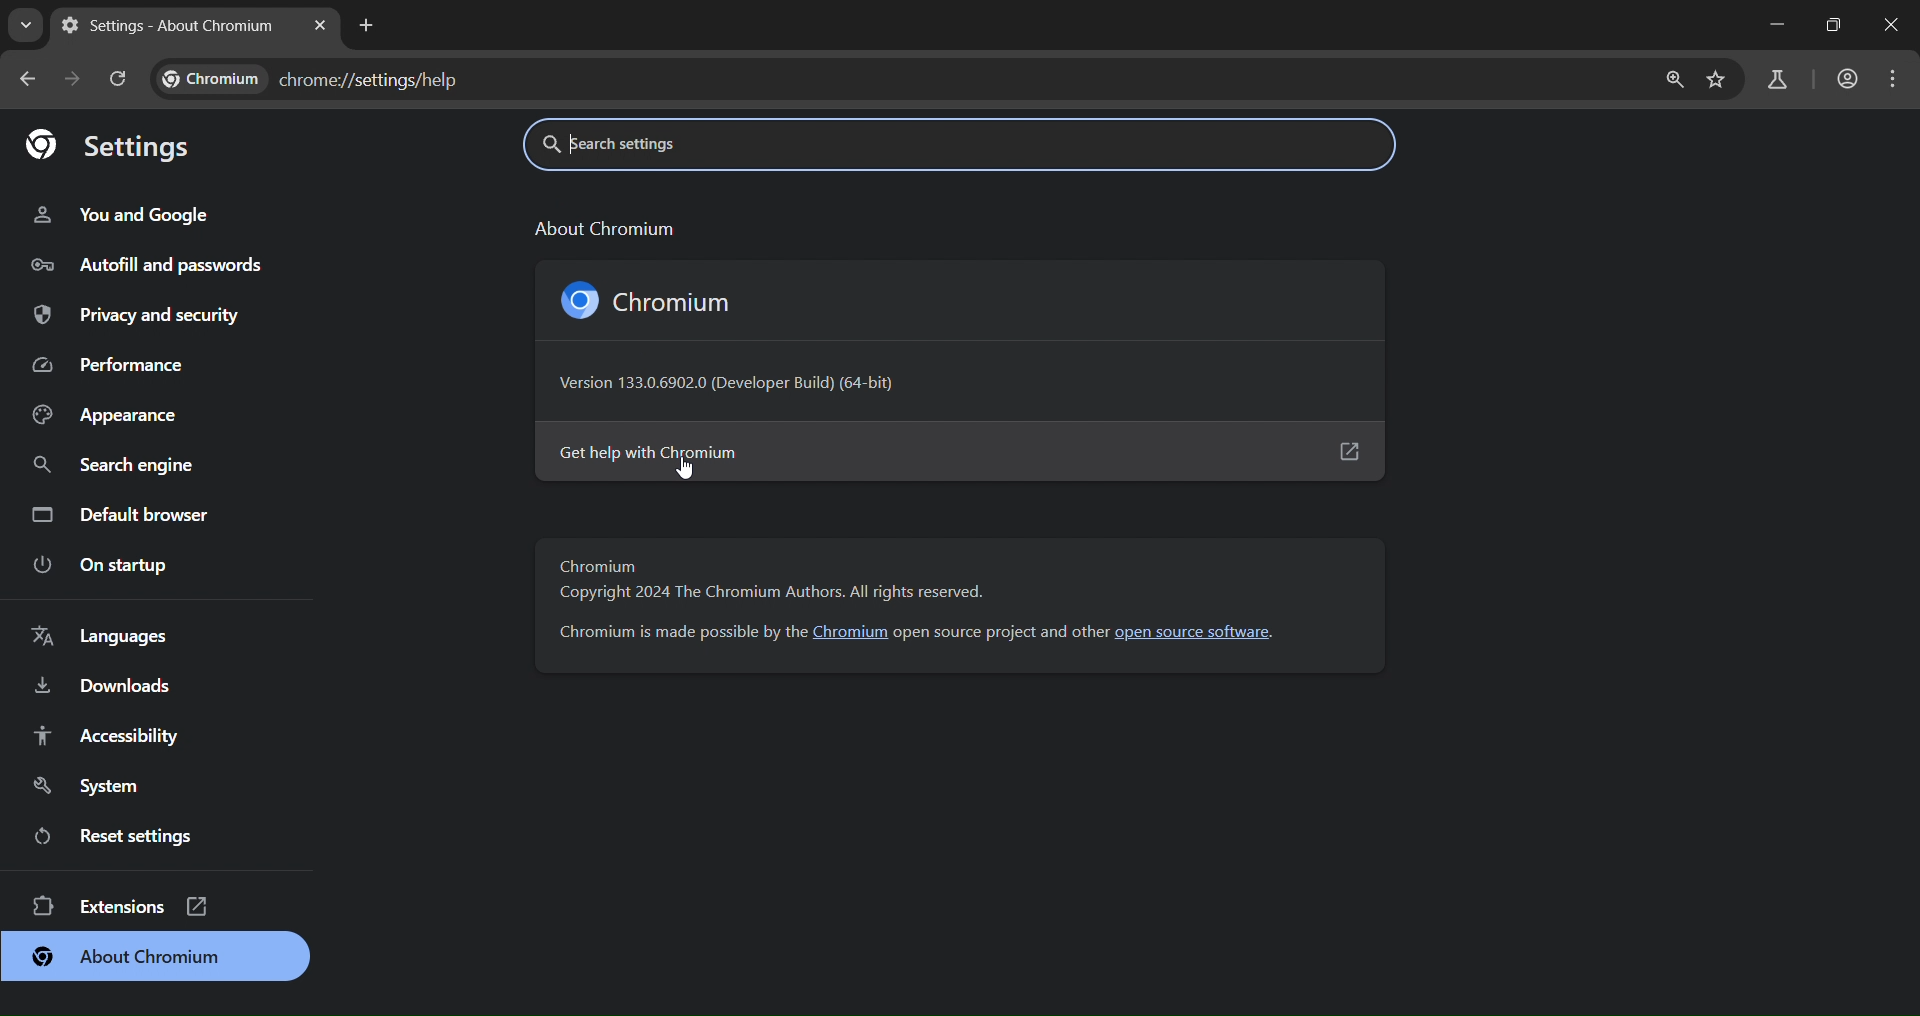 This screenshot has width=1920, height=1016. I want to click on Close, so click(1888, 23).